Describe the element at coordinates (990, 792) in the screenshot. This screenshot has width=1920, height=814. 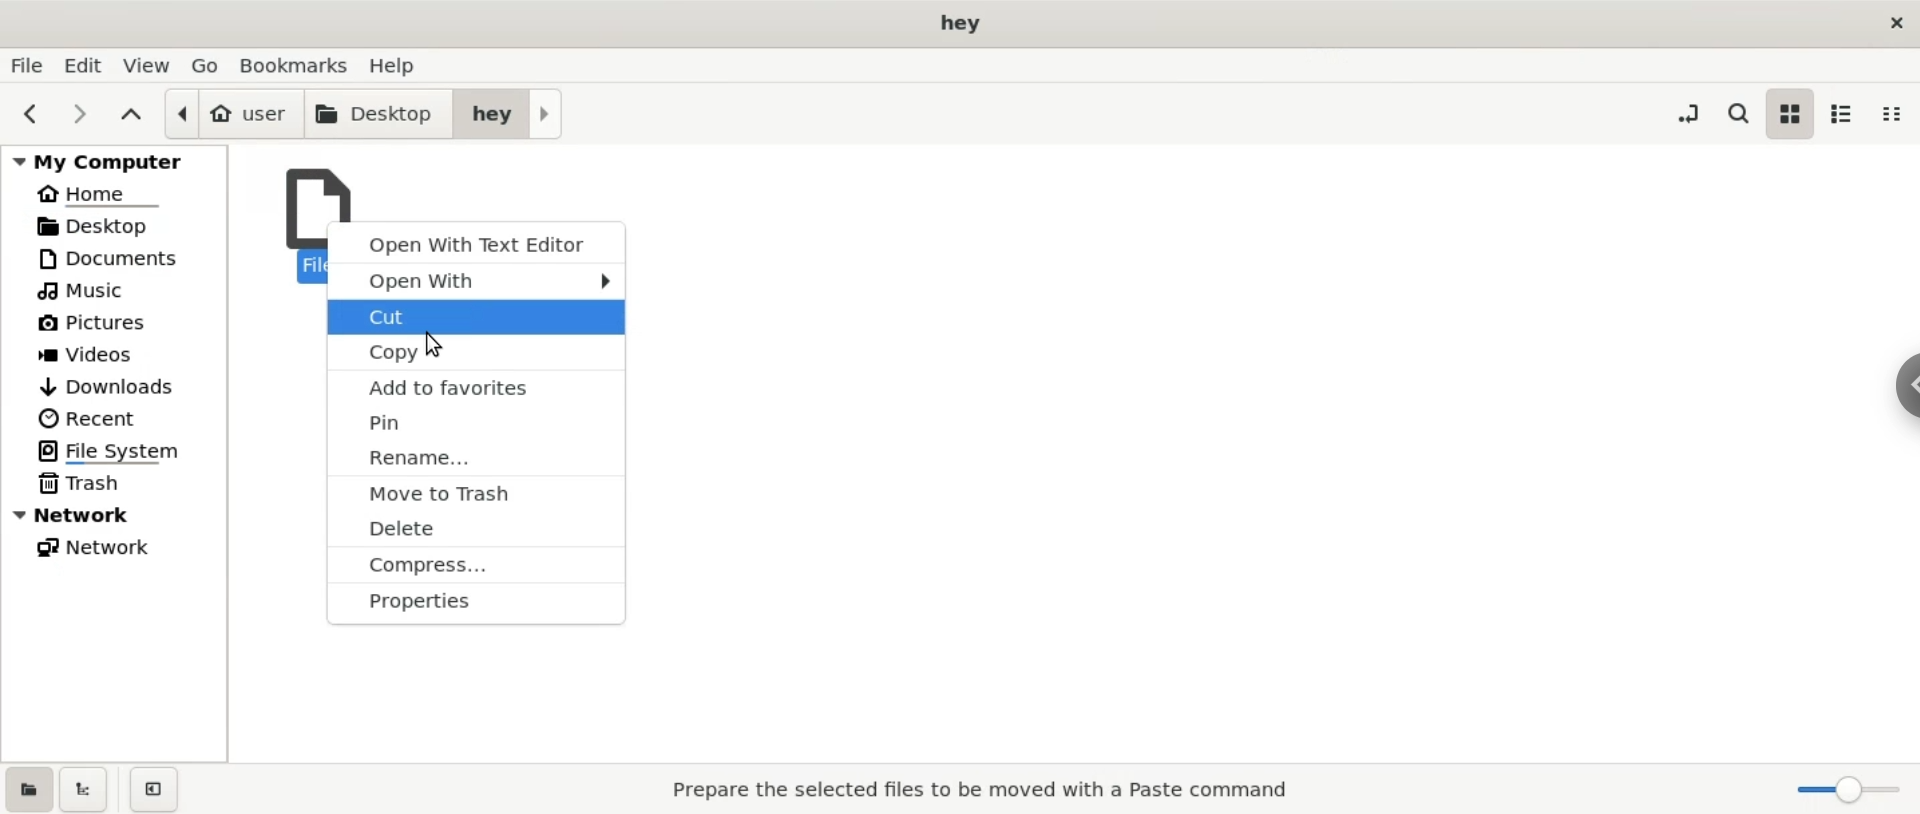
I see `selected file to moved with paste command` at that location.